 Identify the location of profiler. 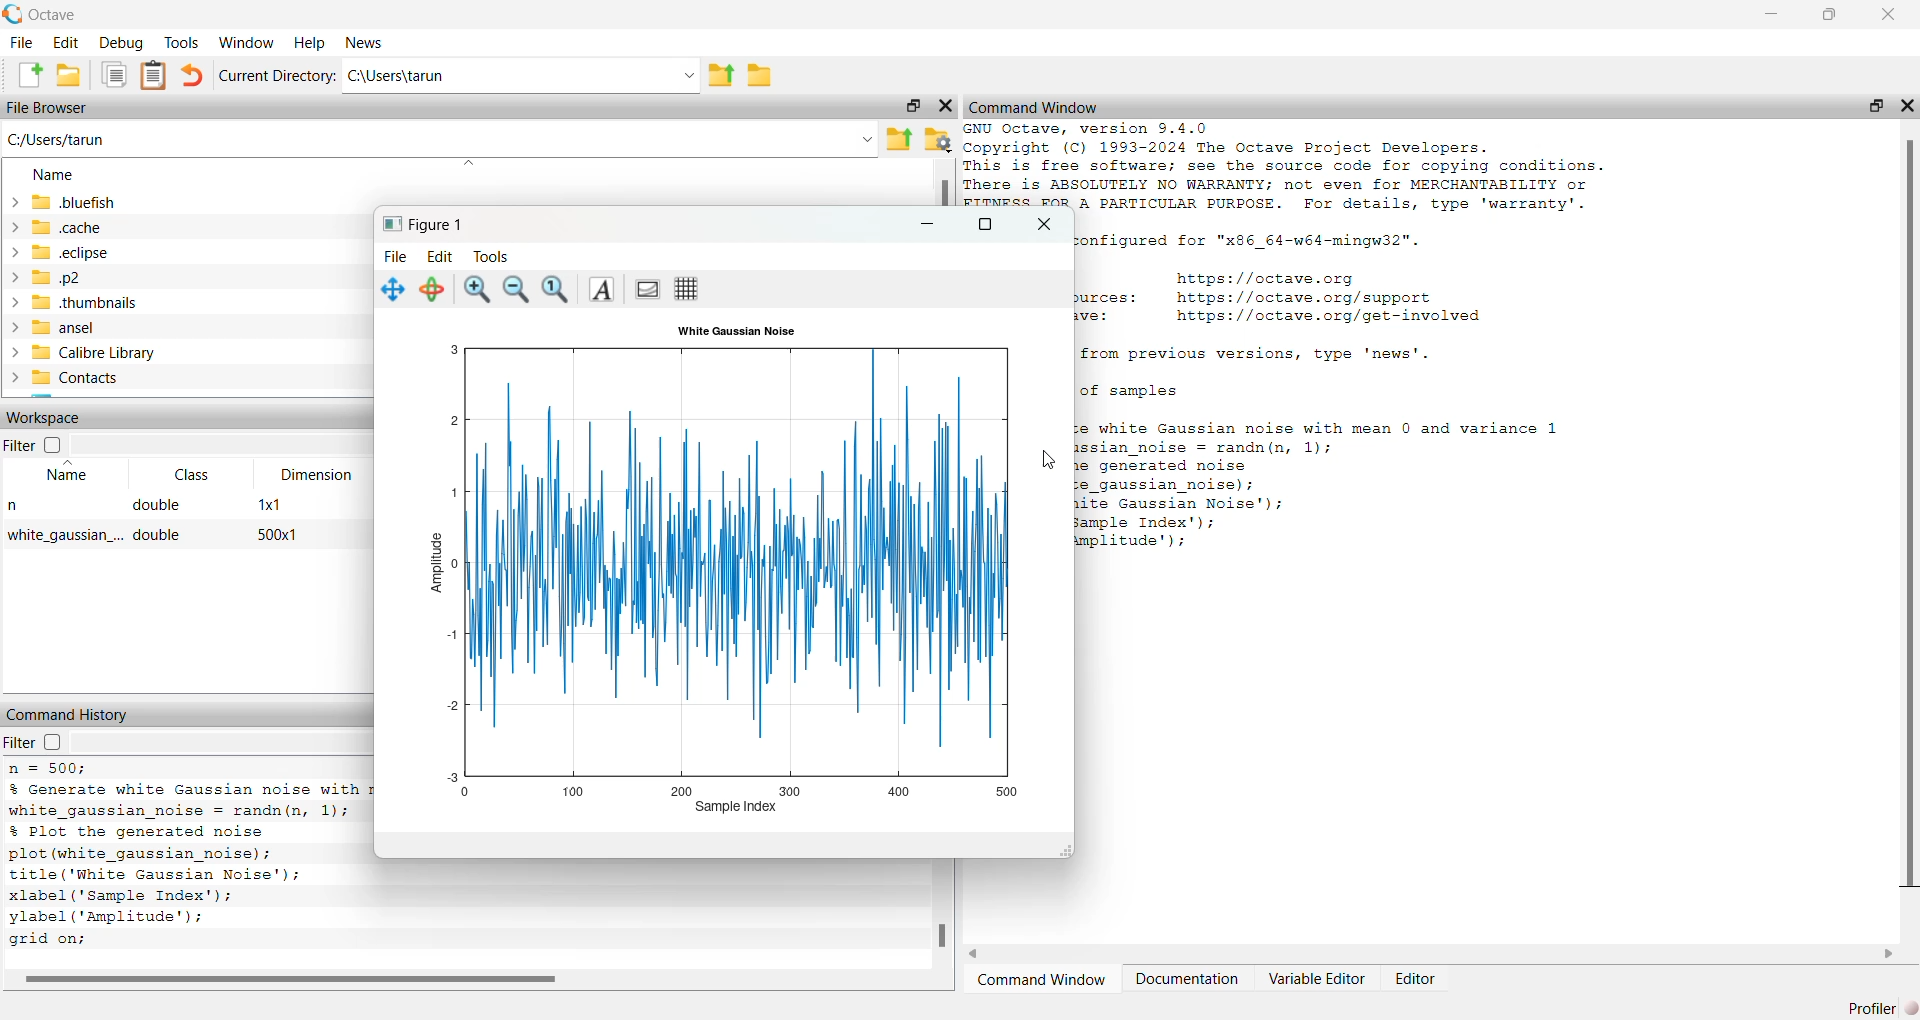
(1861, 1008).